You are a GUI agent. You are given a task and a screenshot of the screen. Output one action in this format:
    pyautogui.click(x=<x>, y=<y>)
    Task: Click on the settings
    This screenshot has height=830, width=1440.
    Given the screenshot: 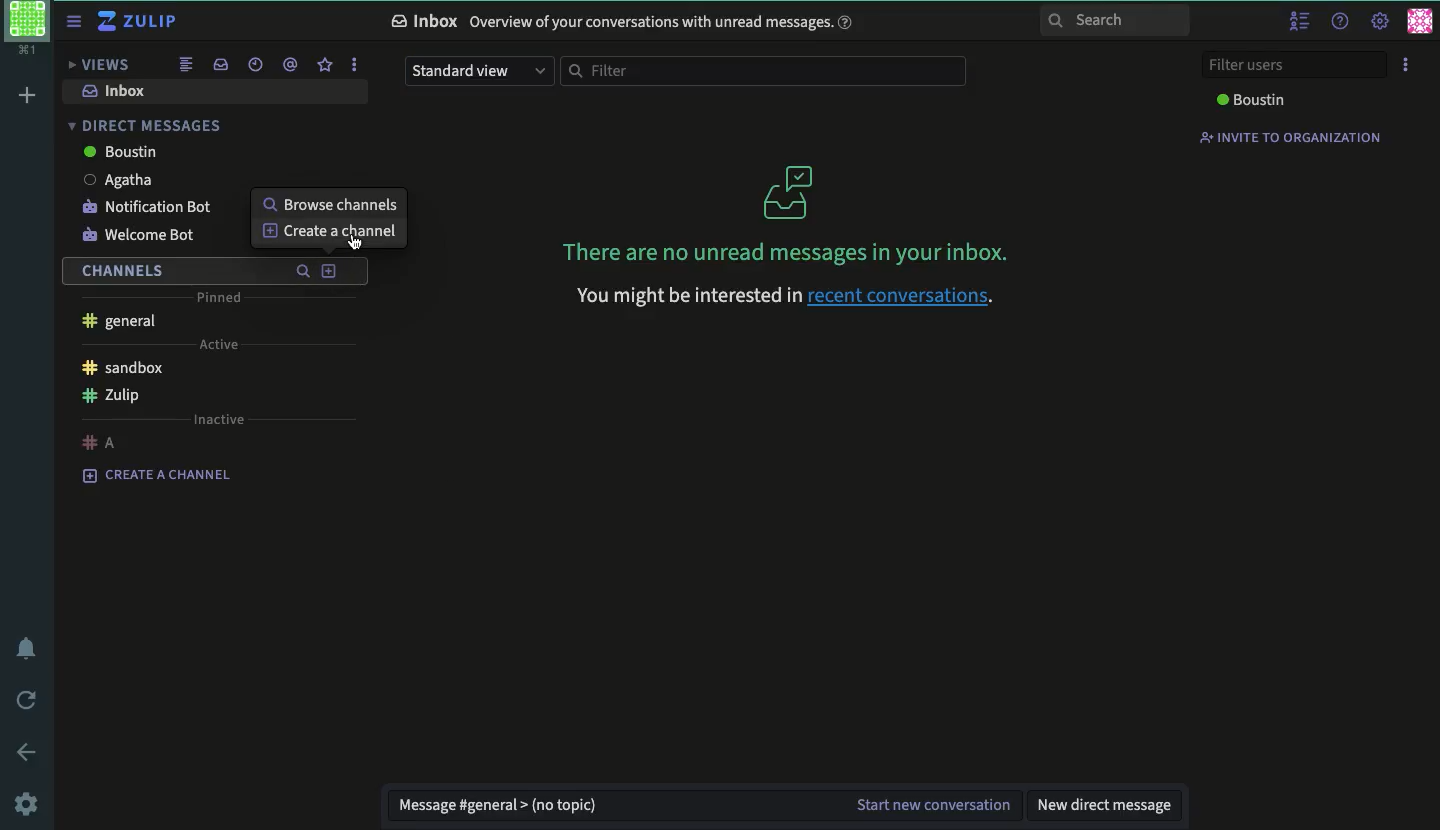 What is the action you would take?
    pyautogui.click(x=27, y=803)
    